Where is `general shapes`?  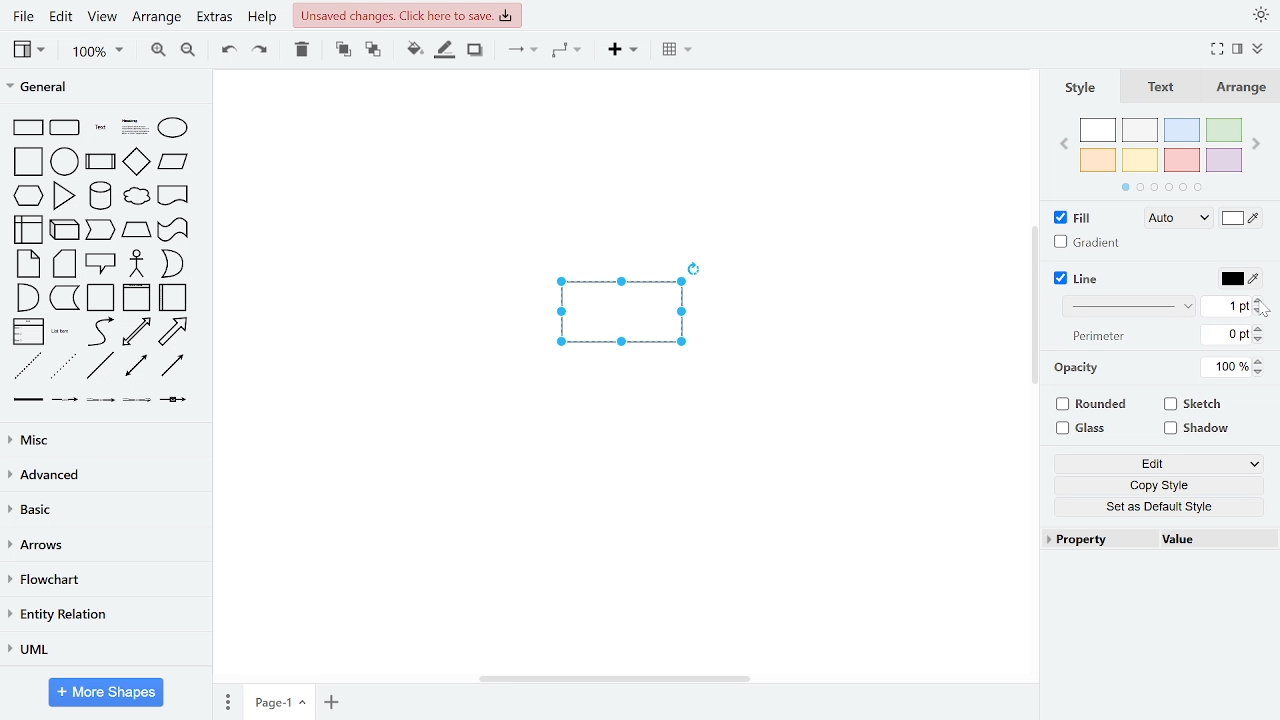
general shapes is located at coordinates (98, 161).